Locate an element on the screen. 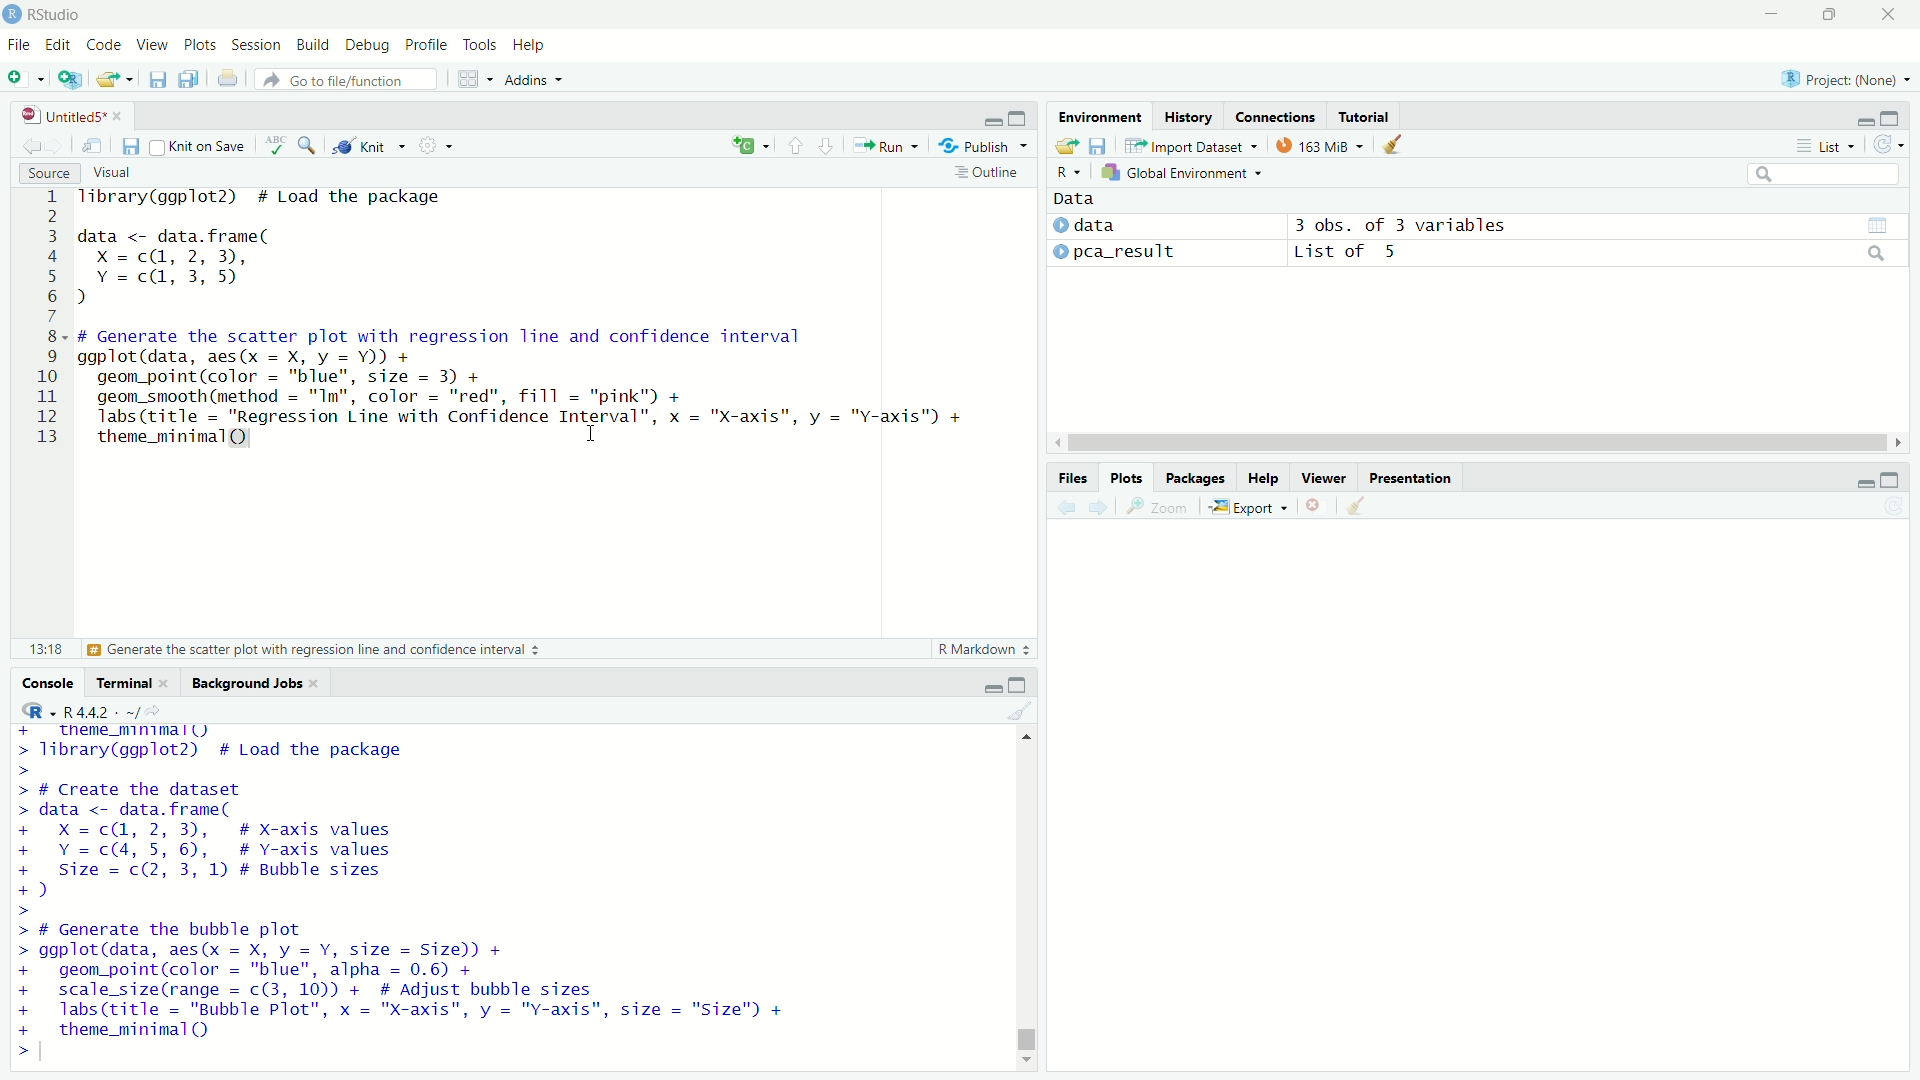 The image size is (1920, 1080). Presentation is located at coordinates (1410, 478).